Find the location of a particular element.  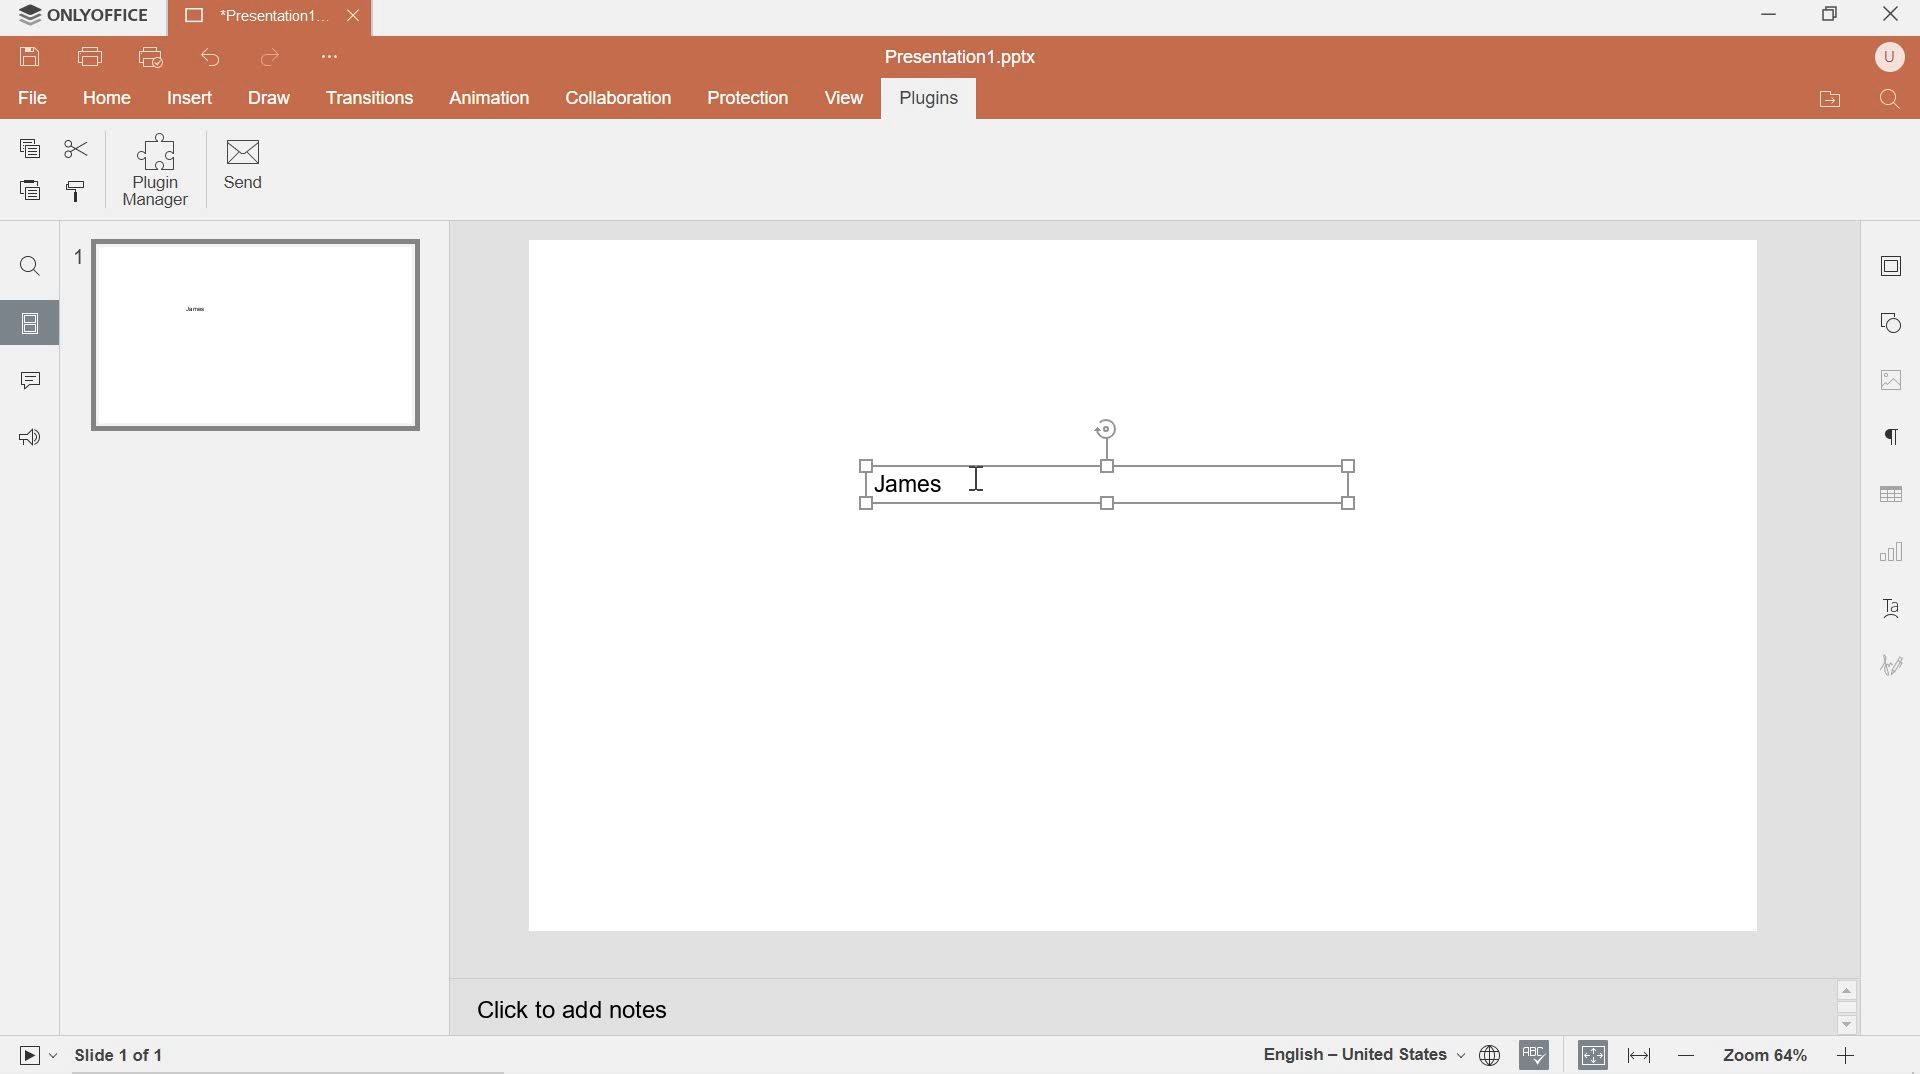

Inserted text is located at coordinates (1105, 465).